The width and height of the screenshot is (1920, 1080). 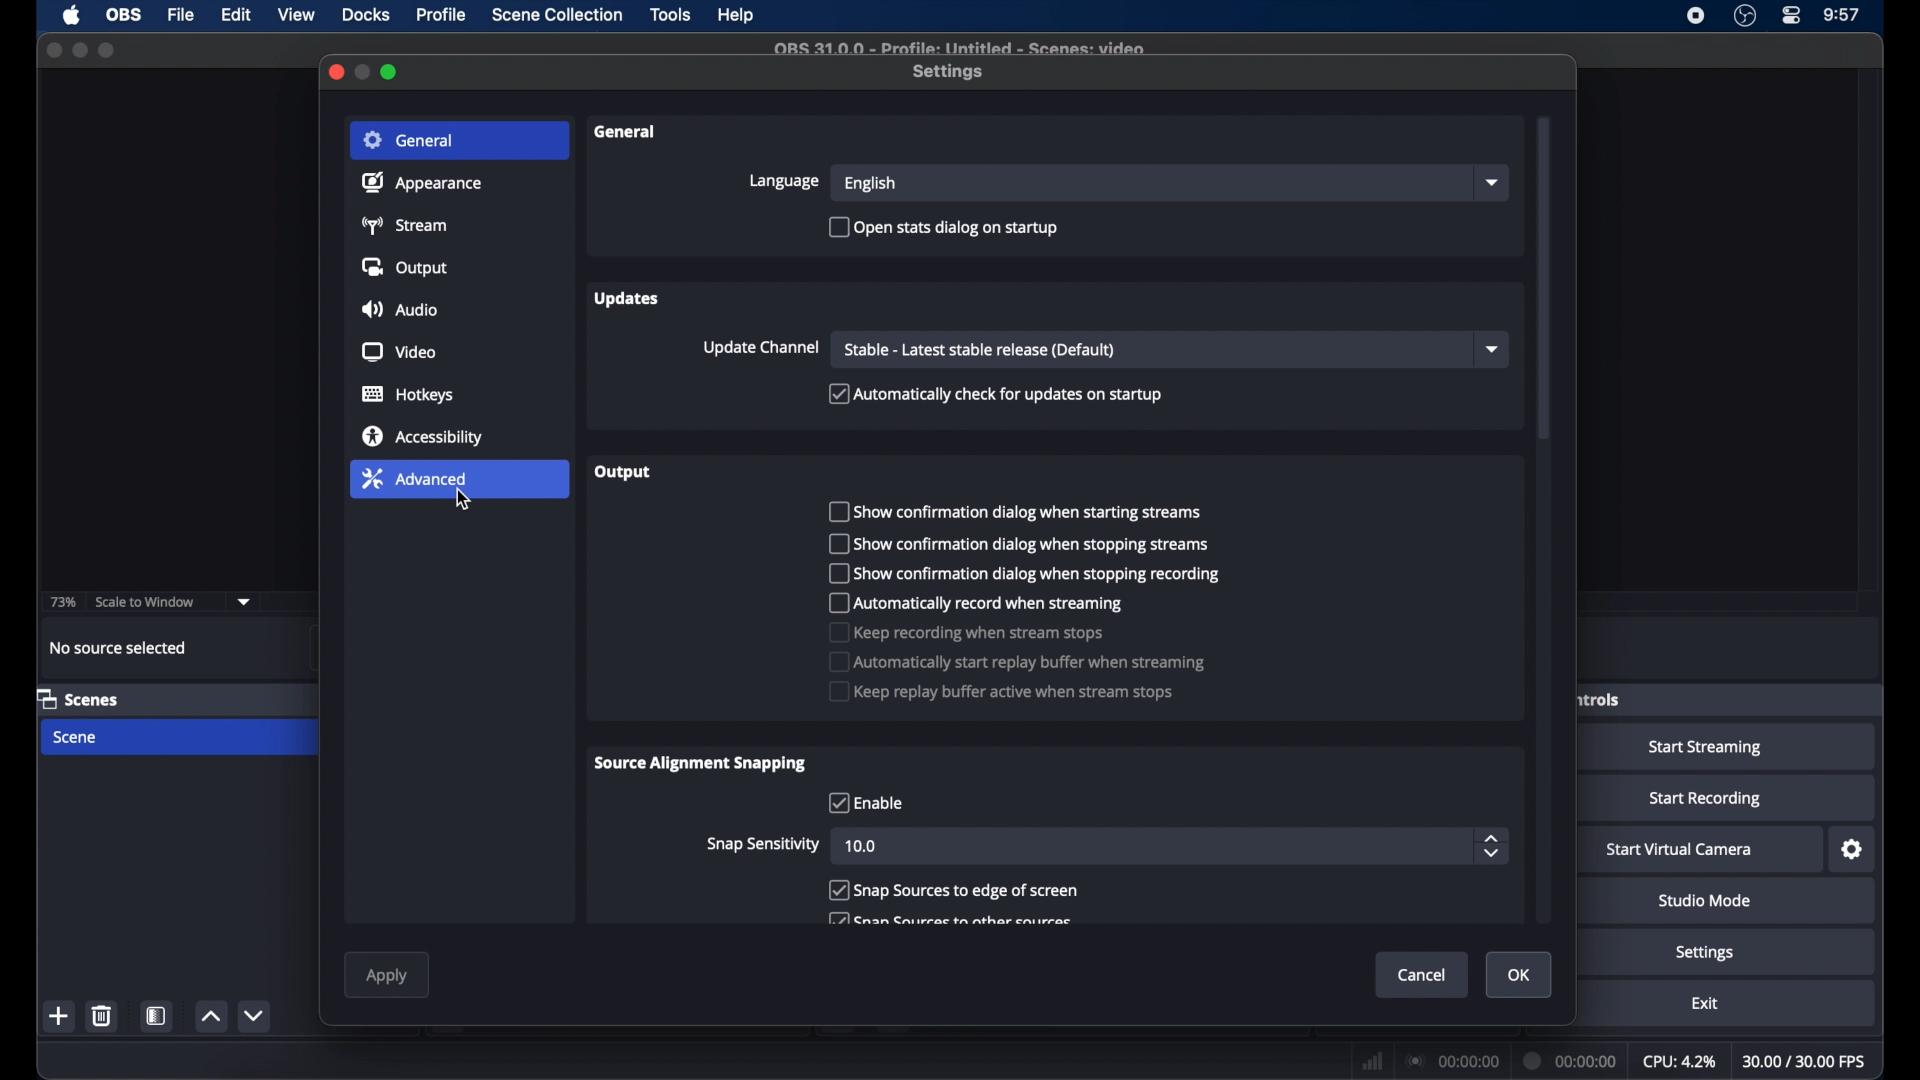 What do you see at coordinates (1452, 1060) in the screenshot?
I see `connection` at bounding box center [1452, 1060].